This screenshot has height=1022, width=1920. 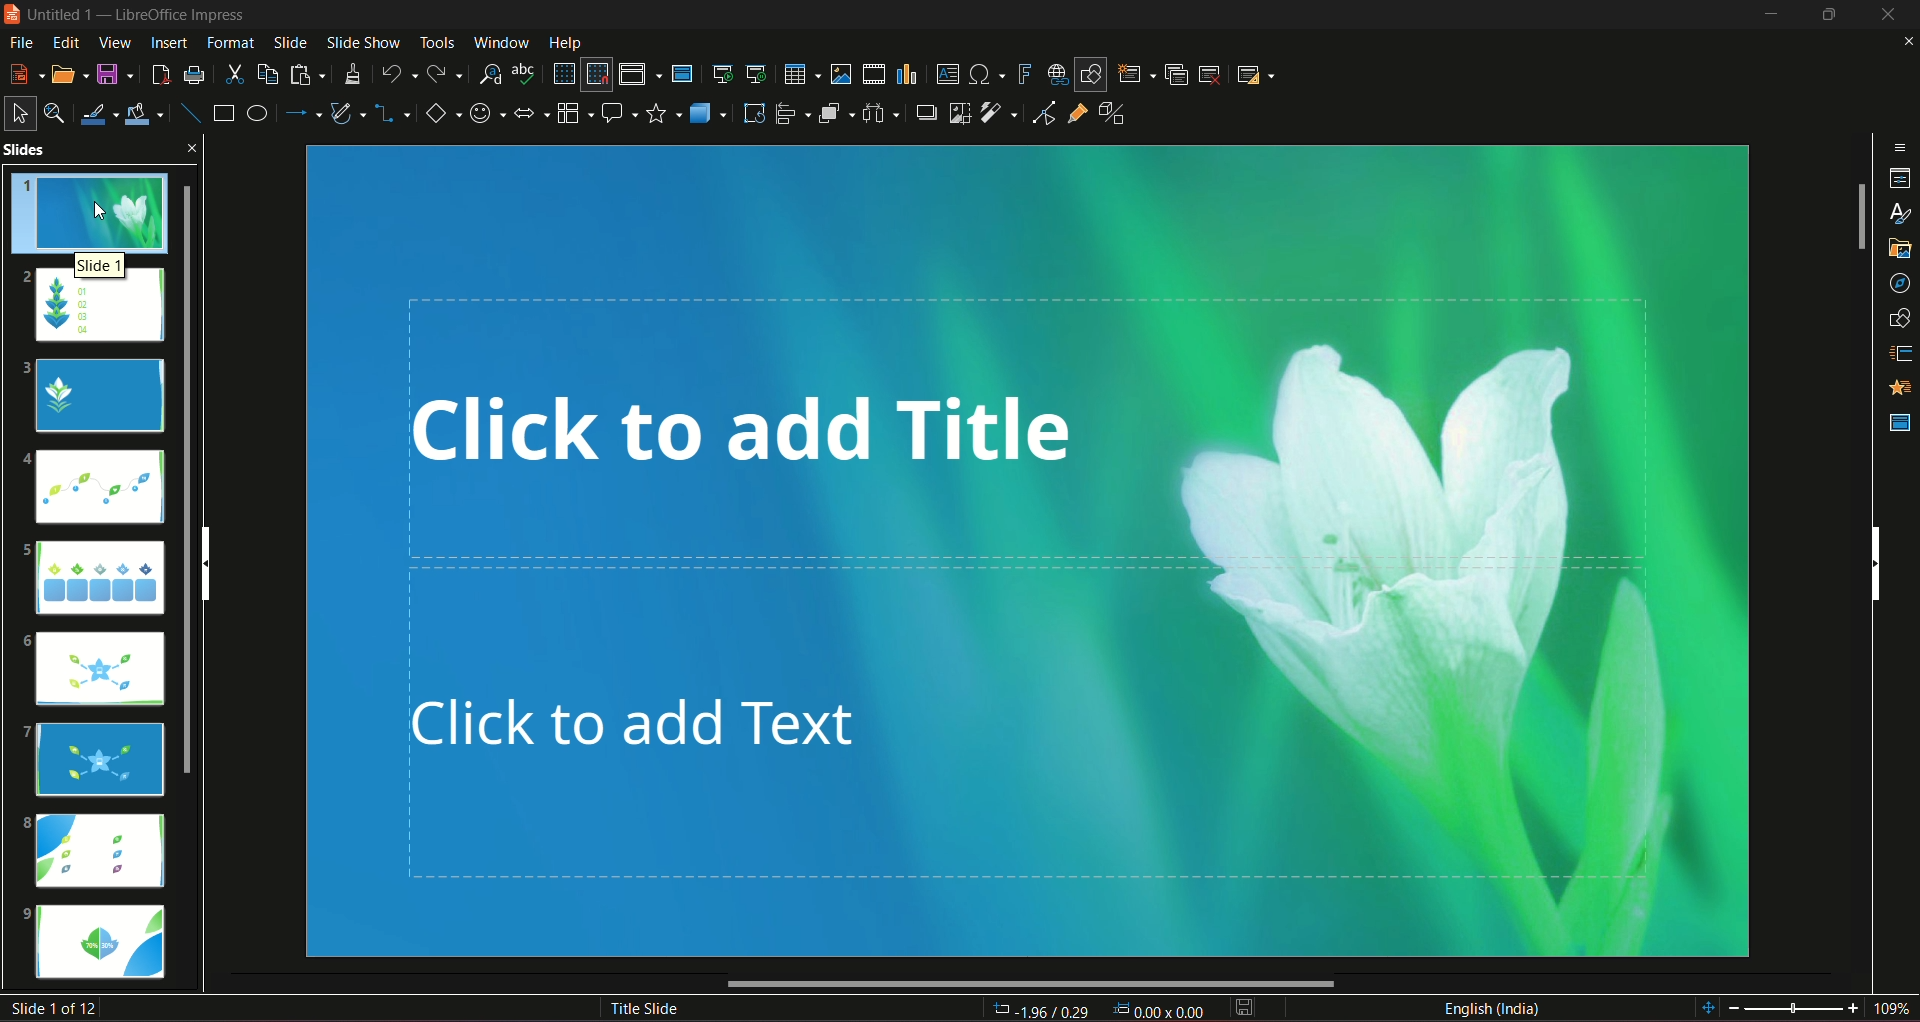 What do you see at coordinates (1077, 115) in the screenshot?
I see `show gluepoint function` at bounding box center [1077, 115].